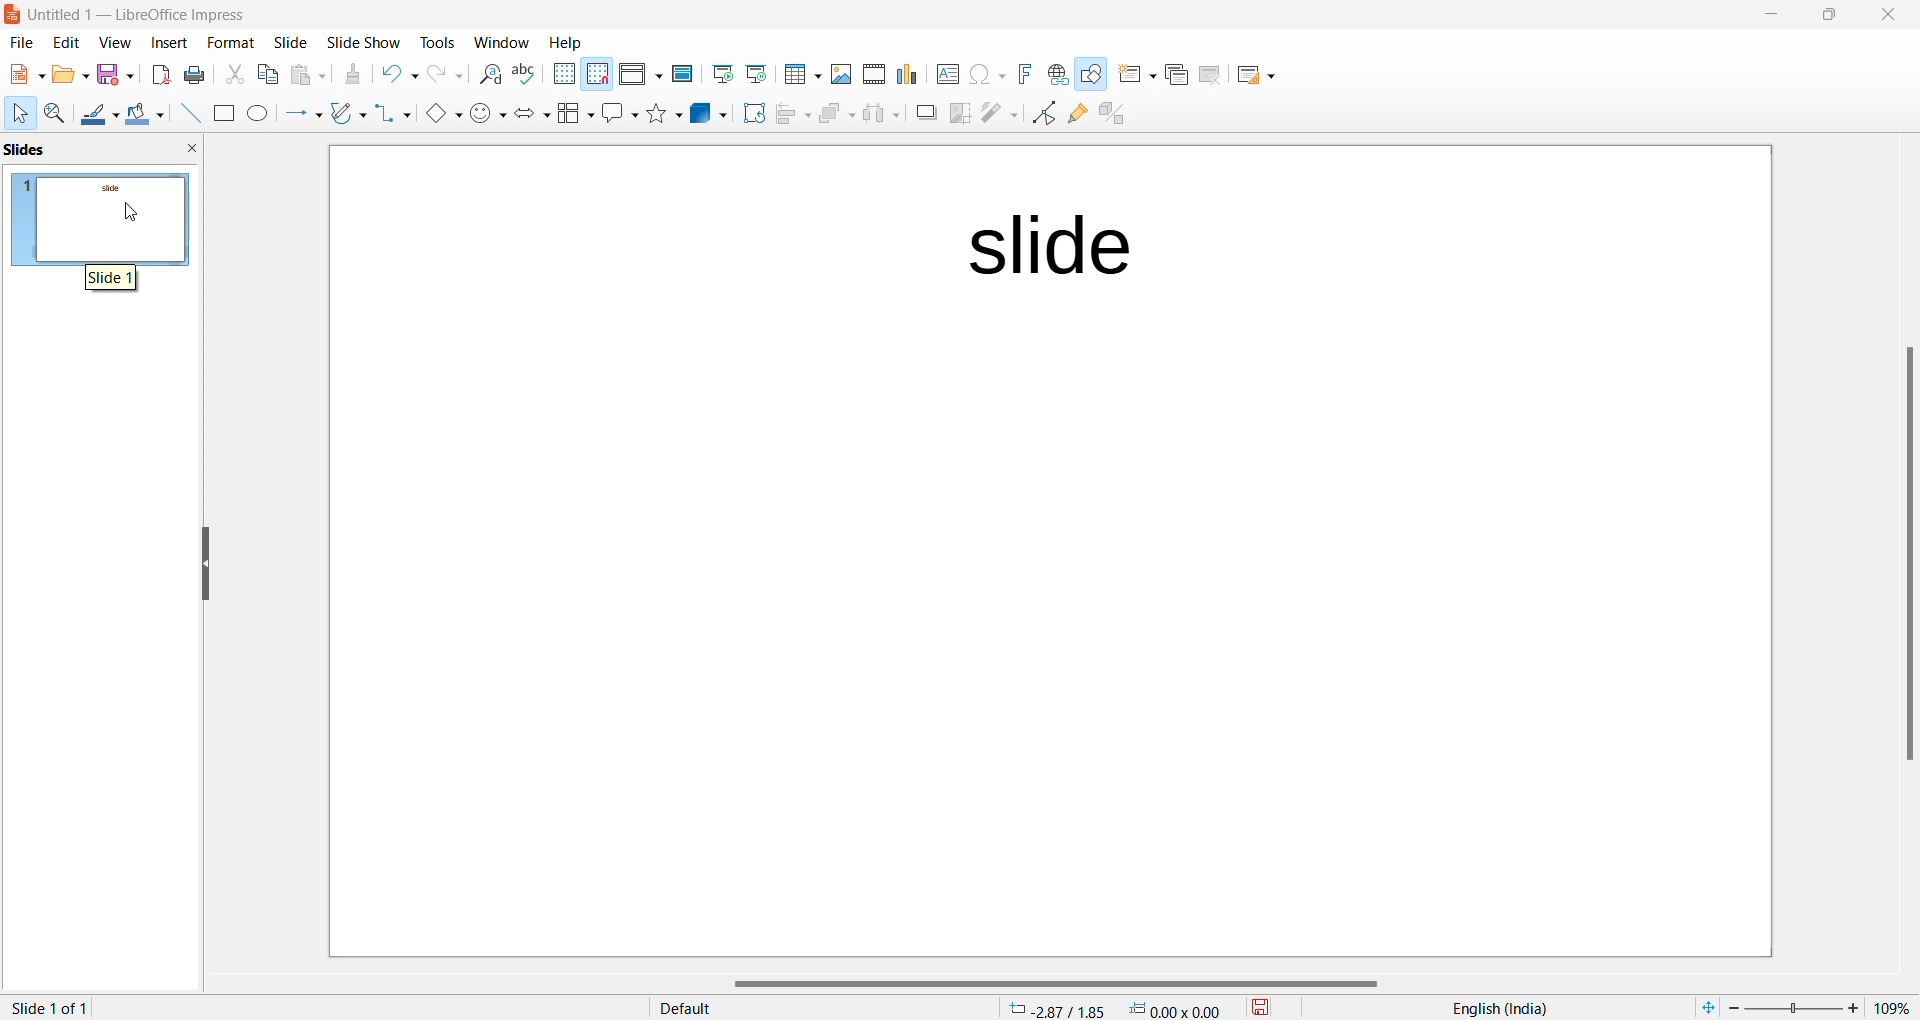 This screenshot has width=1920, height=1020. What do you see at coordinates (706, 115) in the screenshot?
I see `3D objects` at bounding box center [706, 115].